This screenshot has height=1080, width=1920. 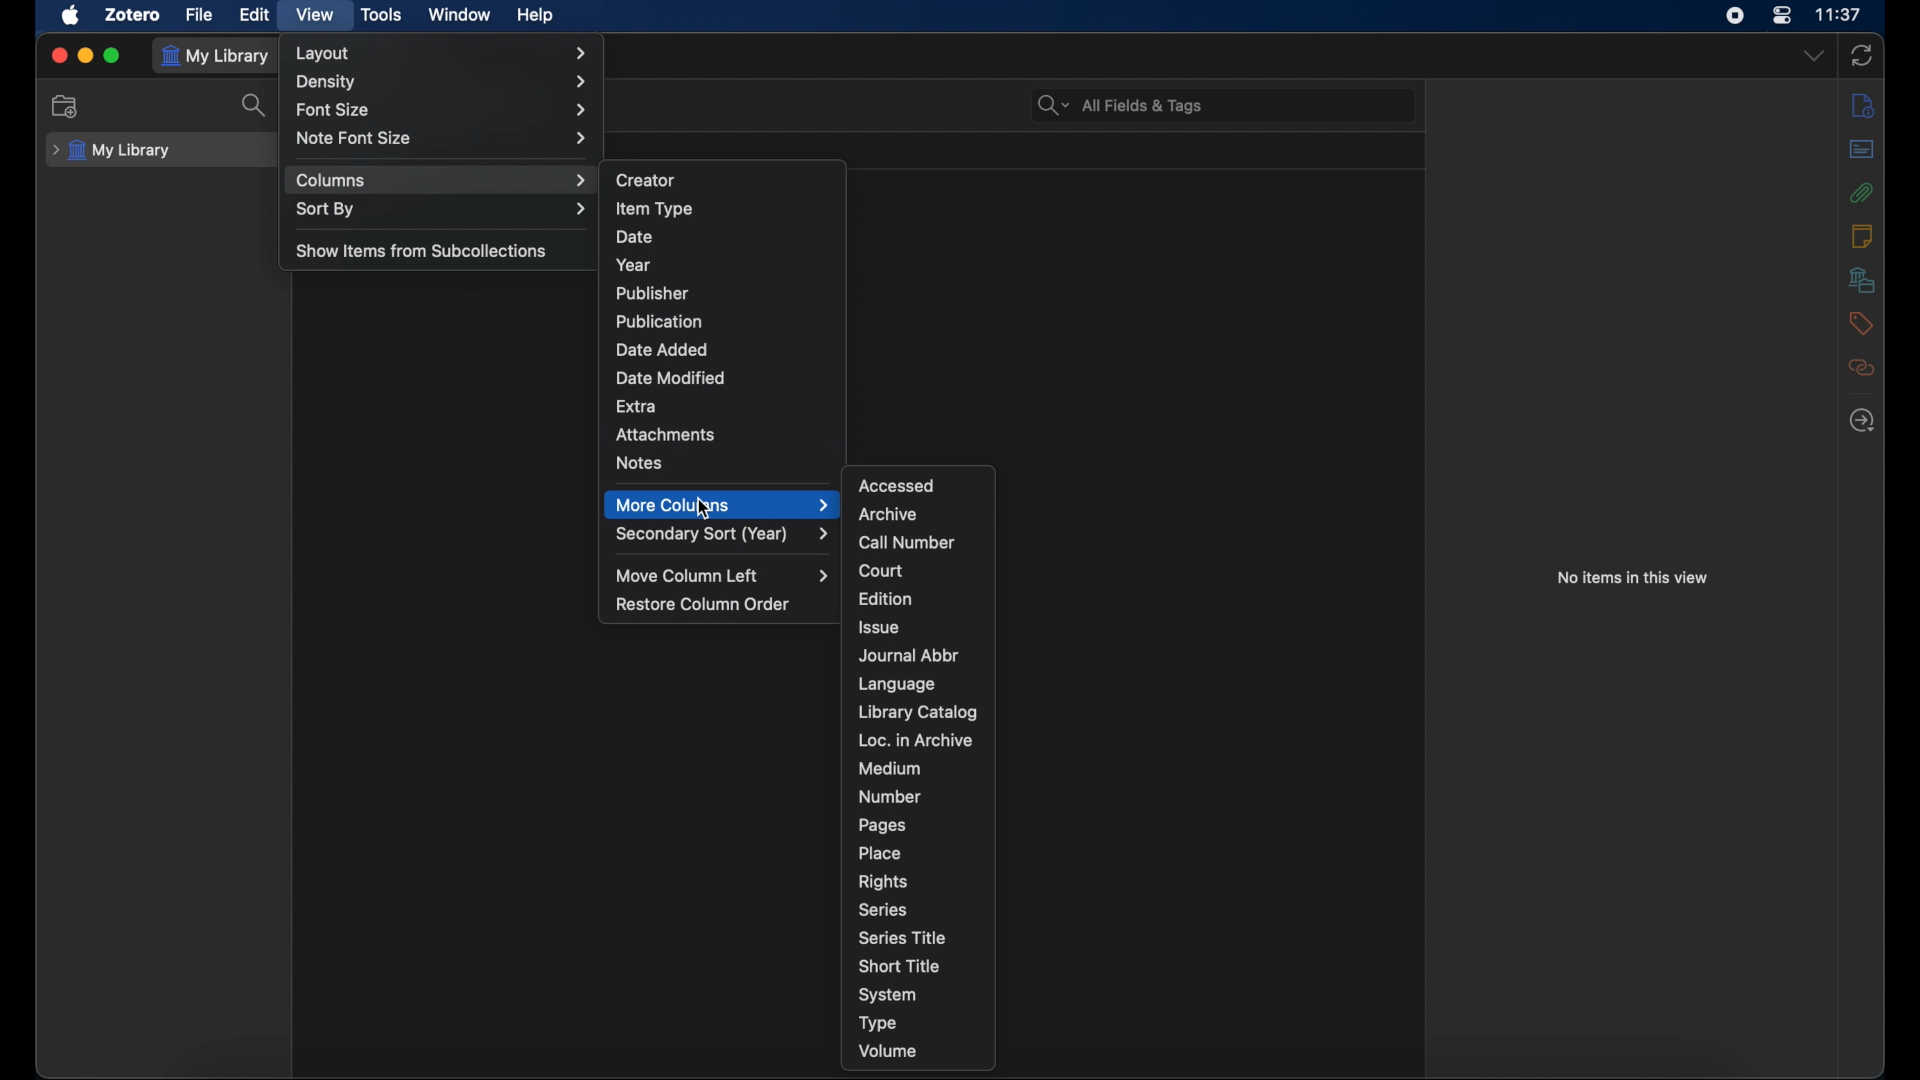 I want to click on date modified, so click(x=671, y=377).